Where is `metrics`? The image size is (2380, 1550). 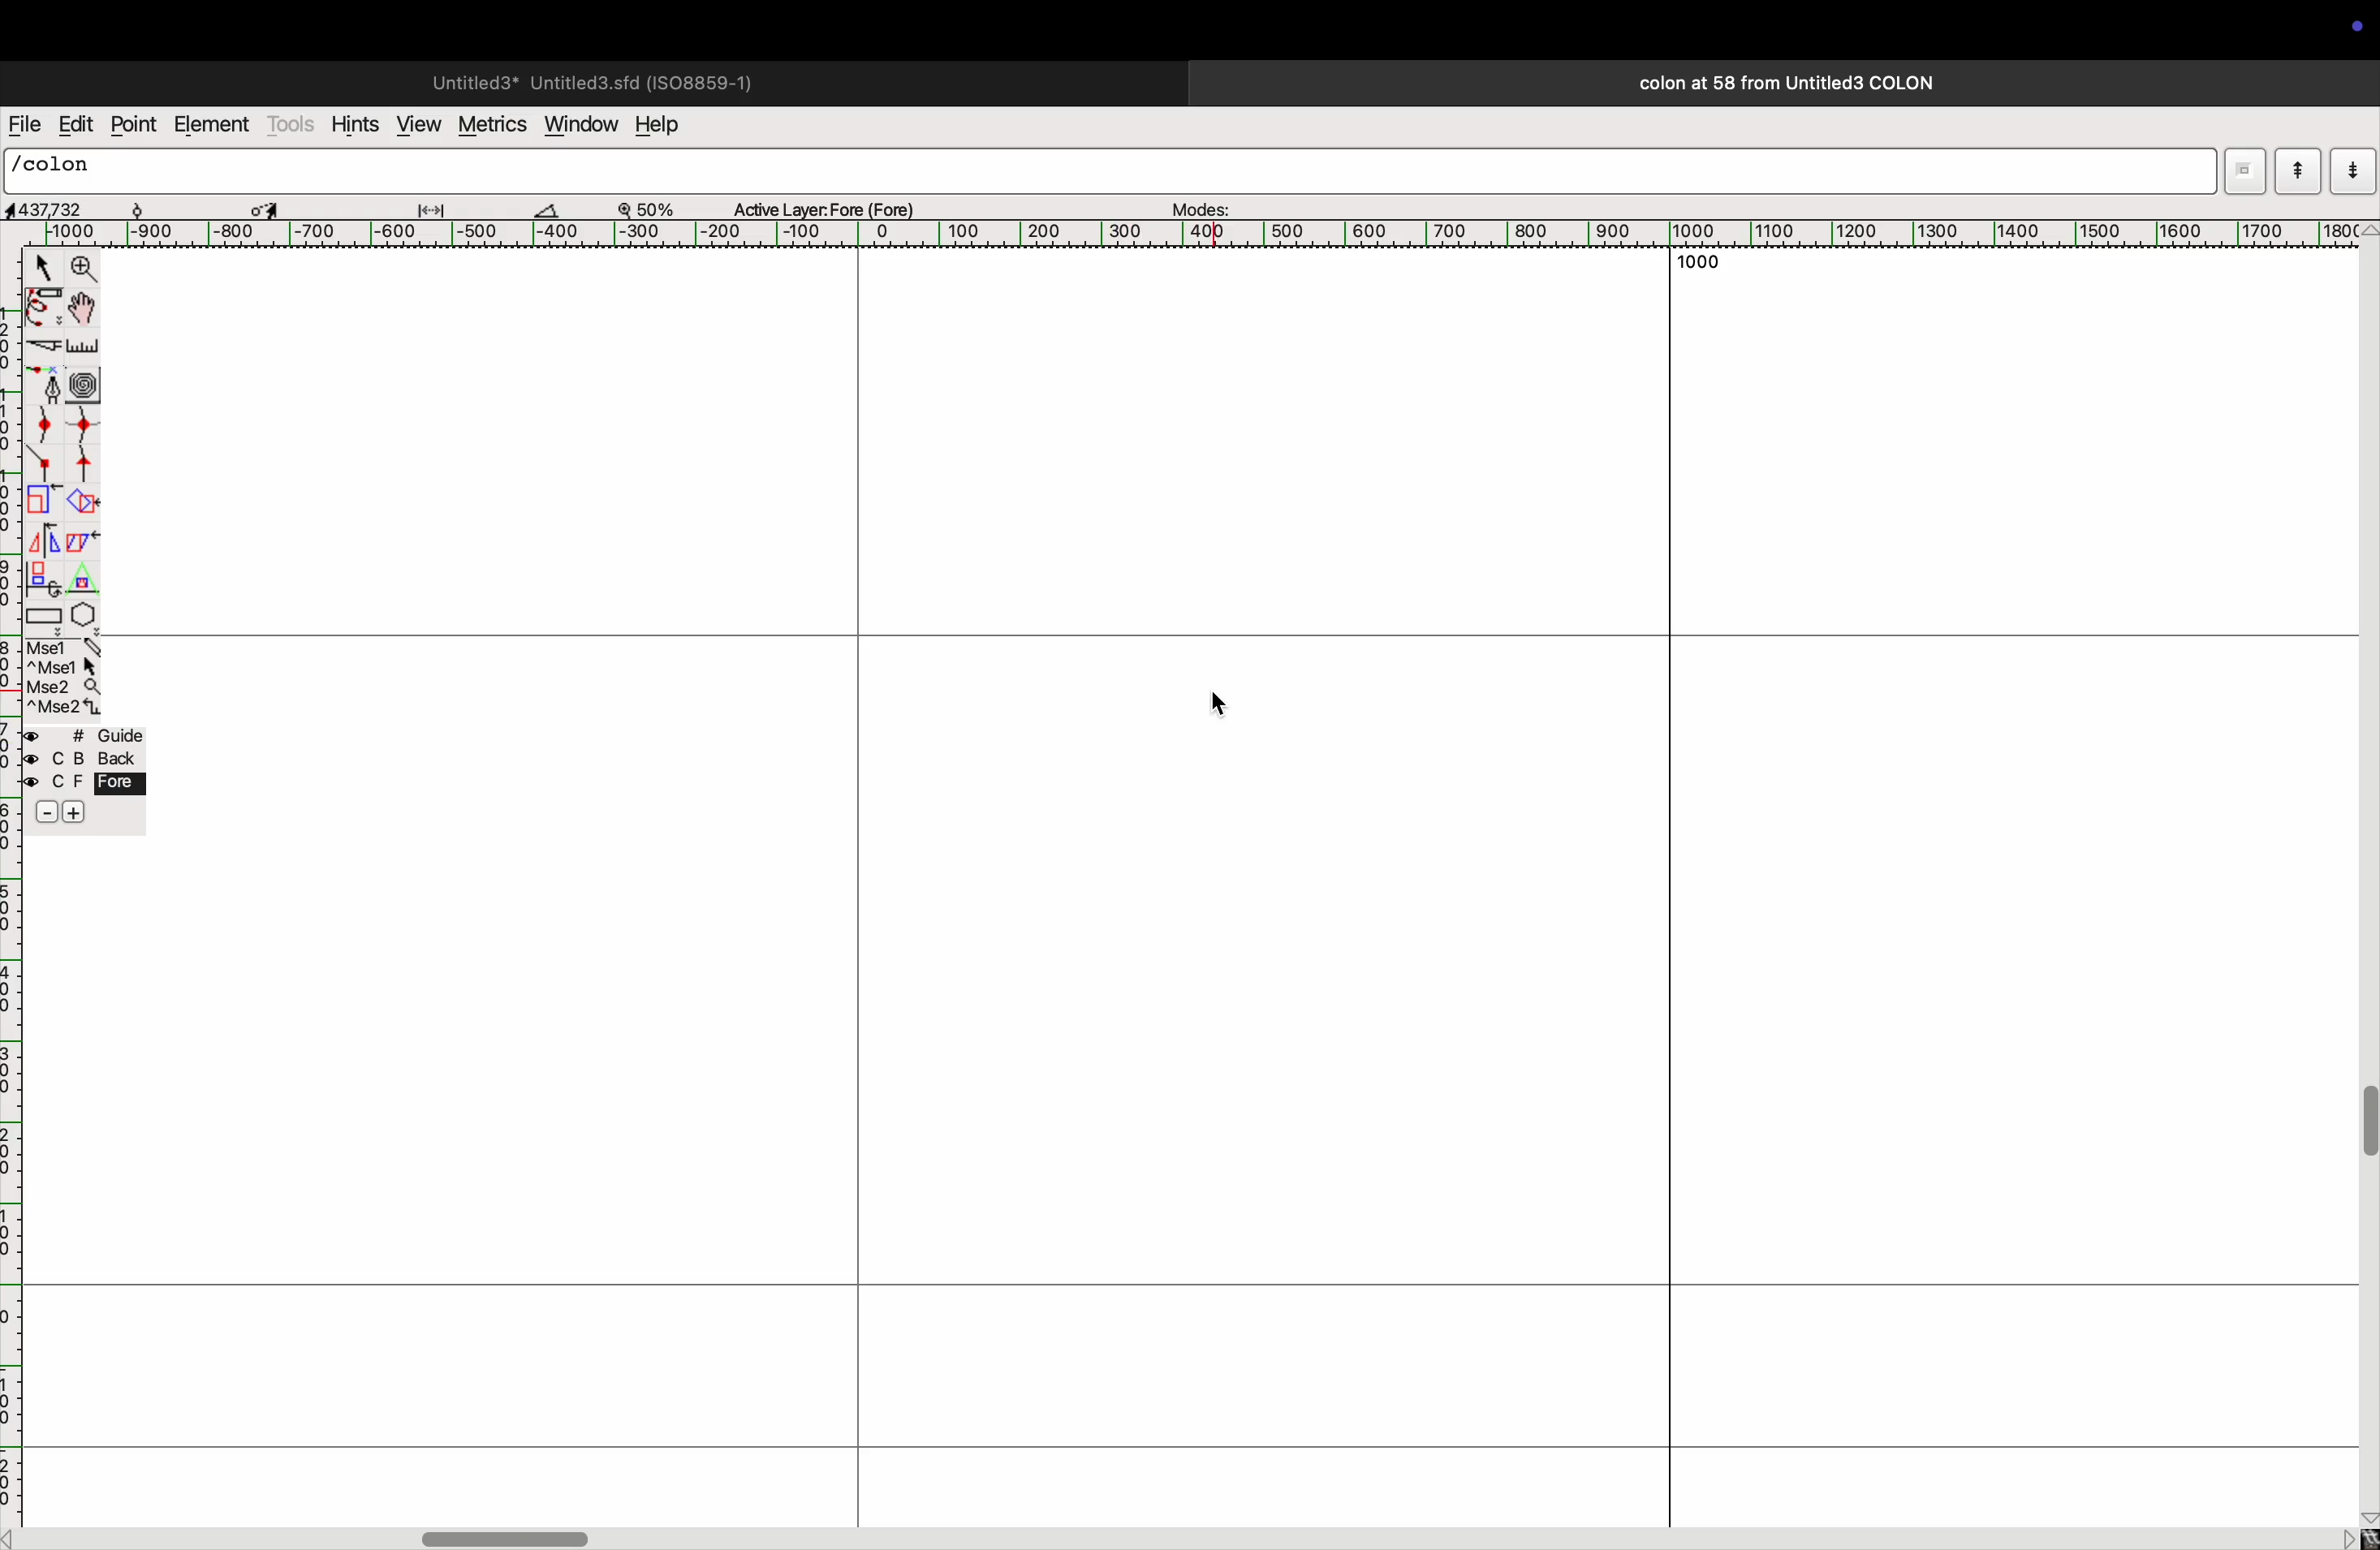
metrics is located at coordinates (490, 125).